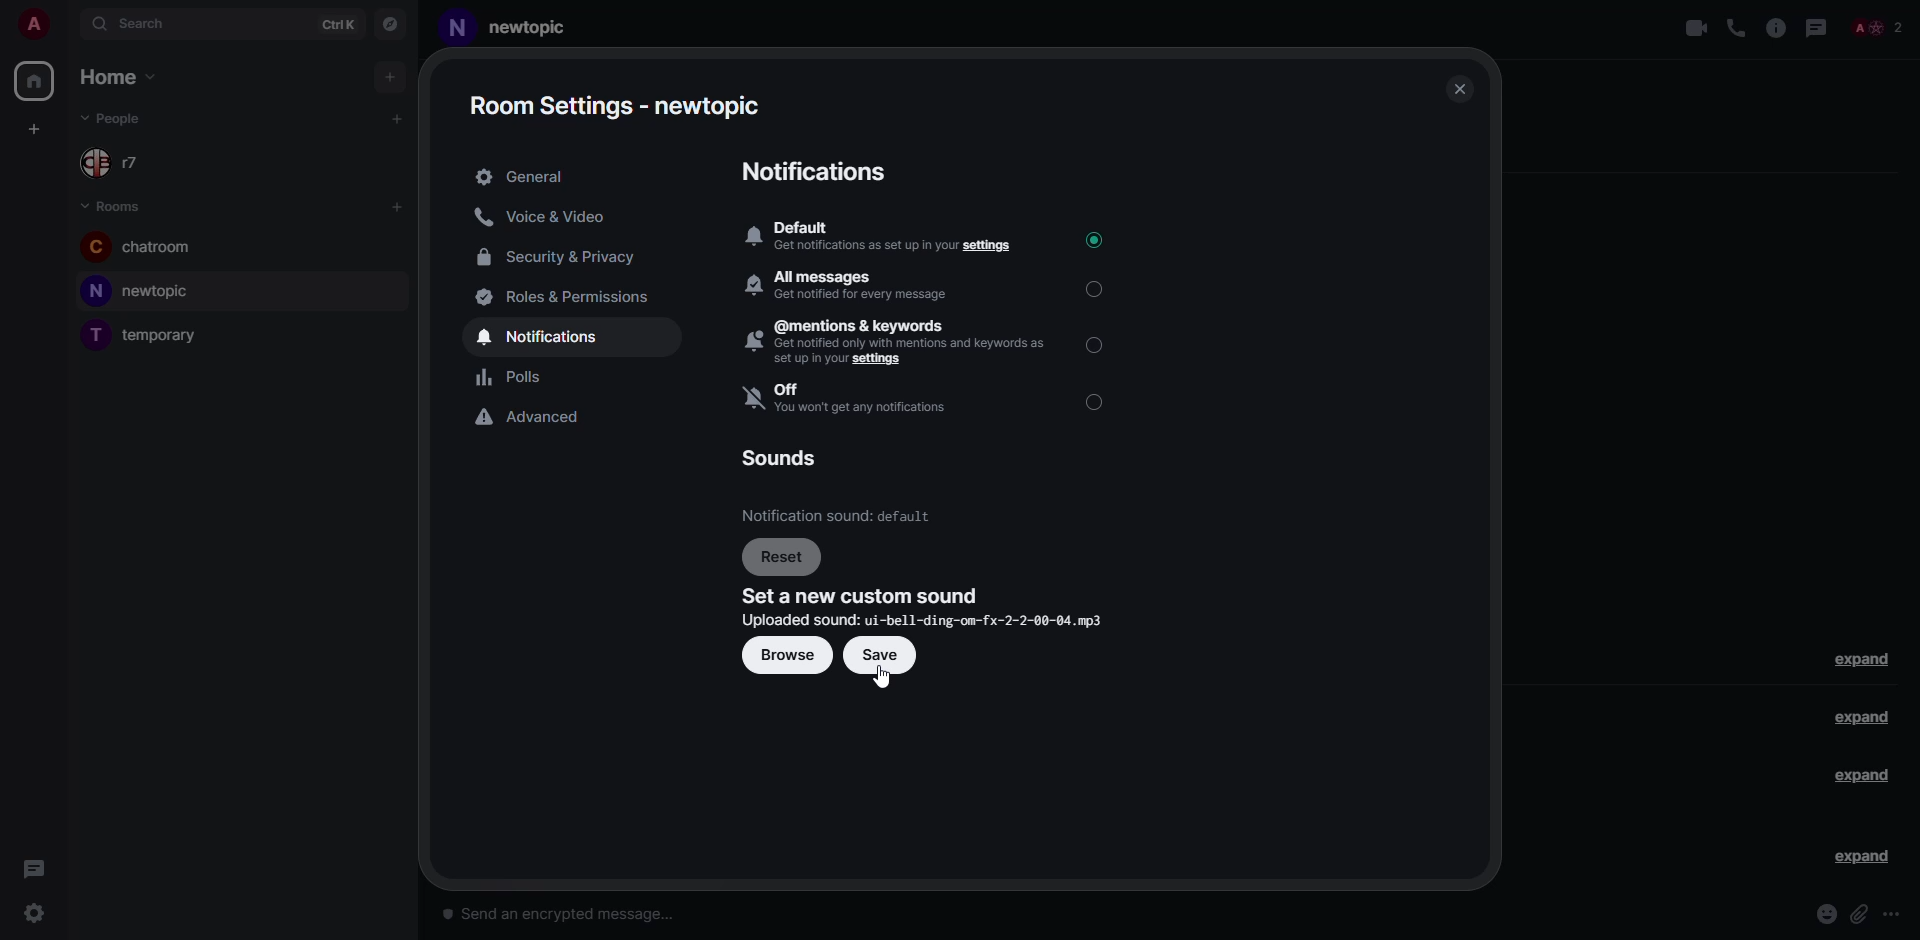 The height and width of the screenshot is (940, 1920). I want to click on settings, so click(614, 105).